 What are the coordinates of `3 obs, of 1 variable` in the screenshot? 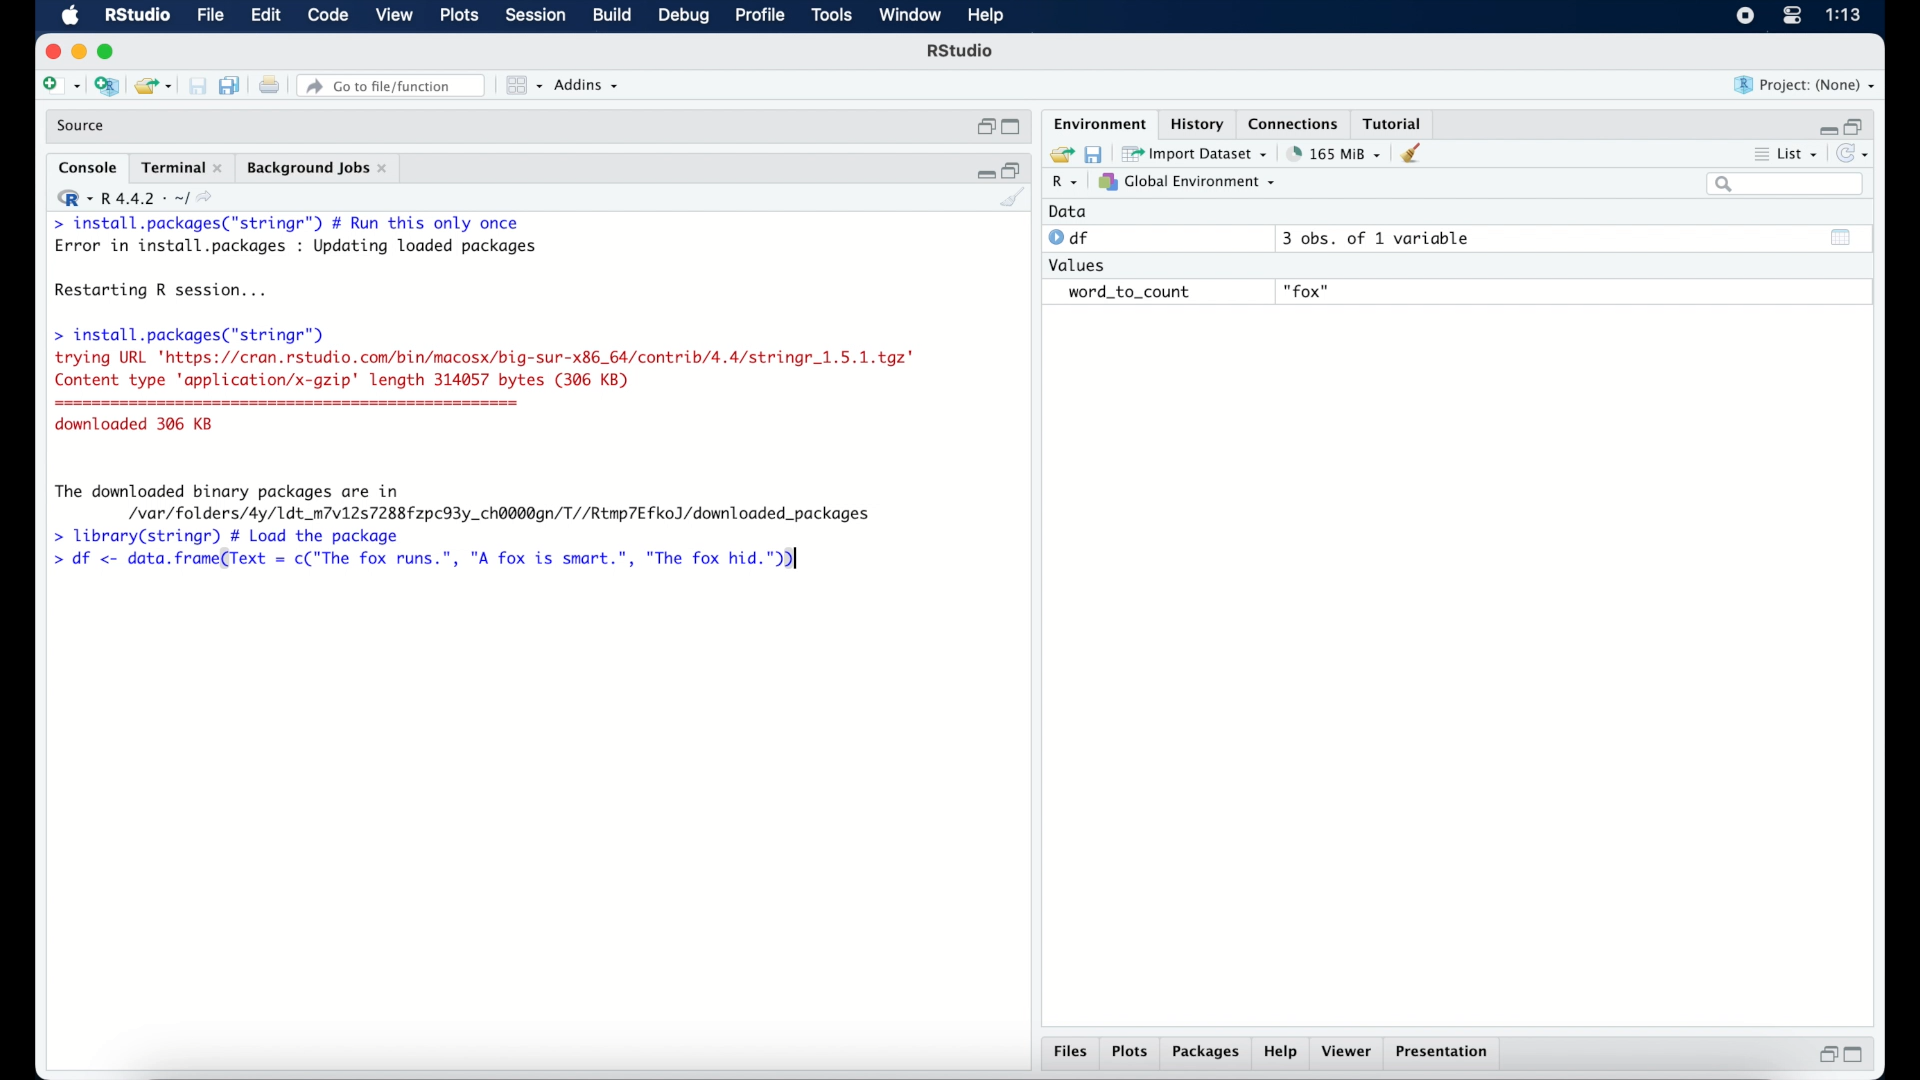 It's located at (1385, 238).